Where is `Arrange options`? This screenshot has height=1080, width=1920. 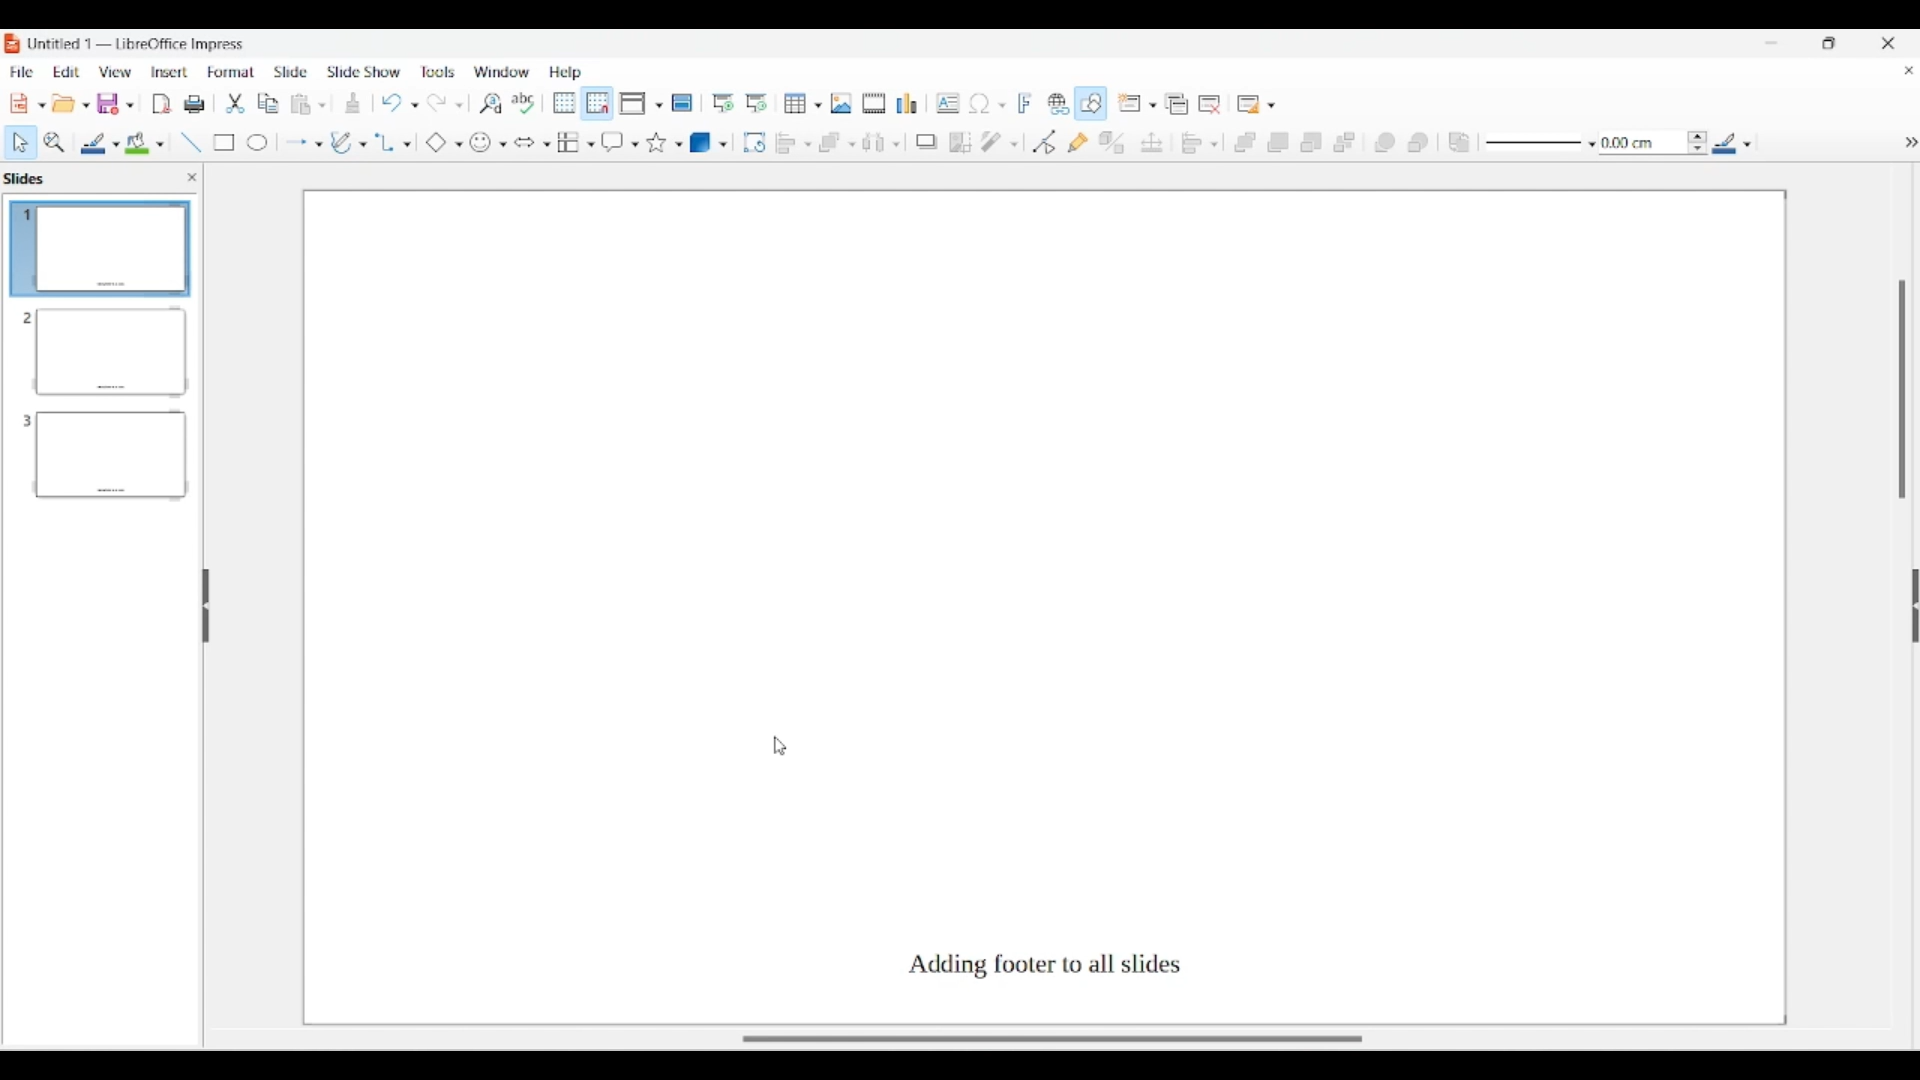 Arrange options is located at coordinates (836, 143).